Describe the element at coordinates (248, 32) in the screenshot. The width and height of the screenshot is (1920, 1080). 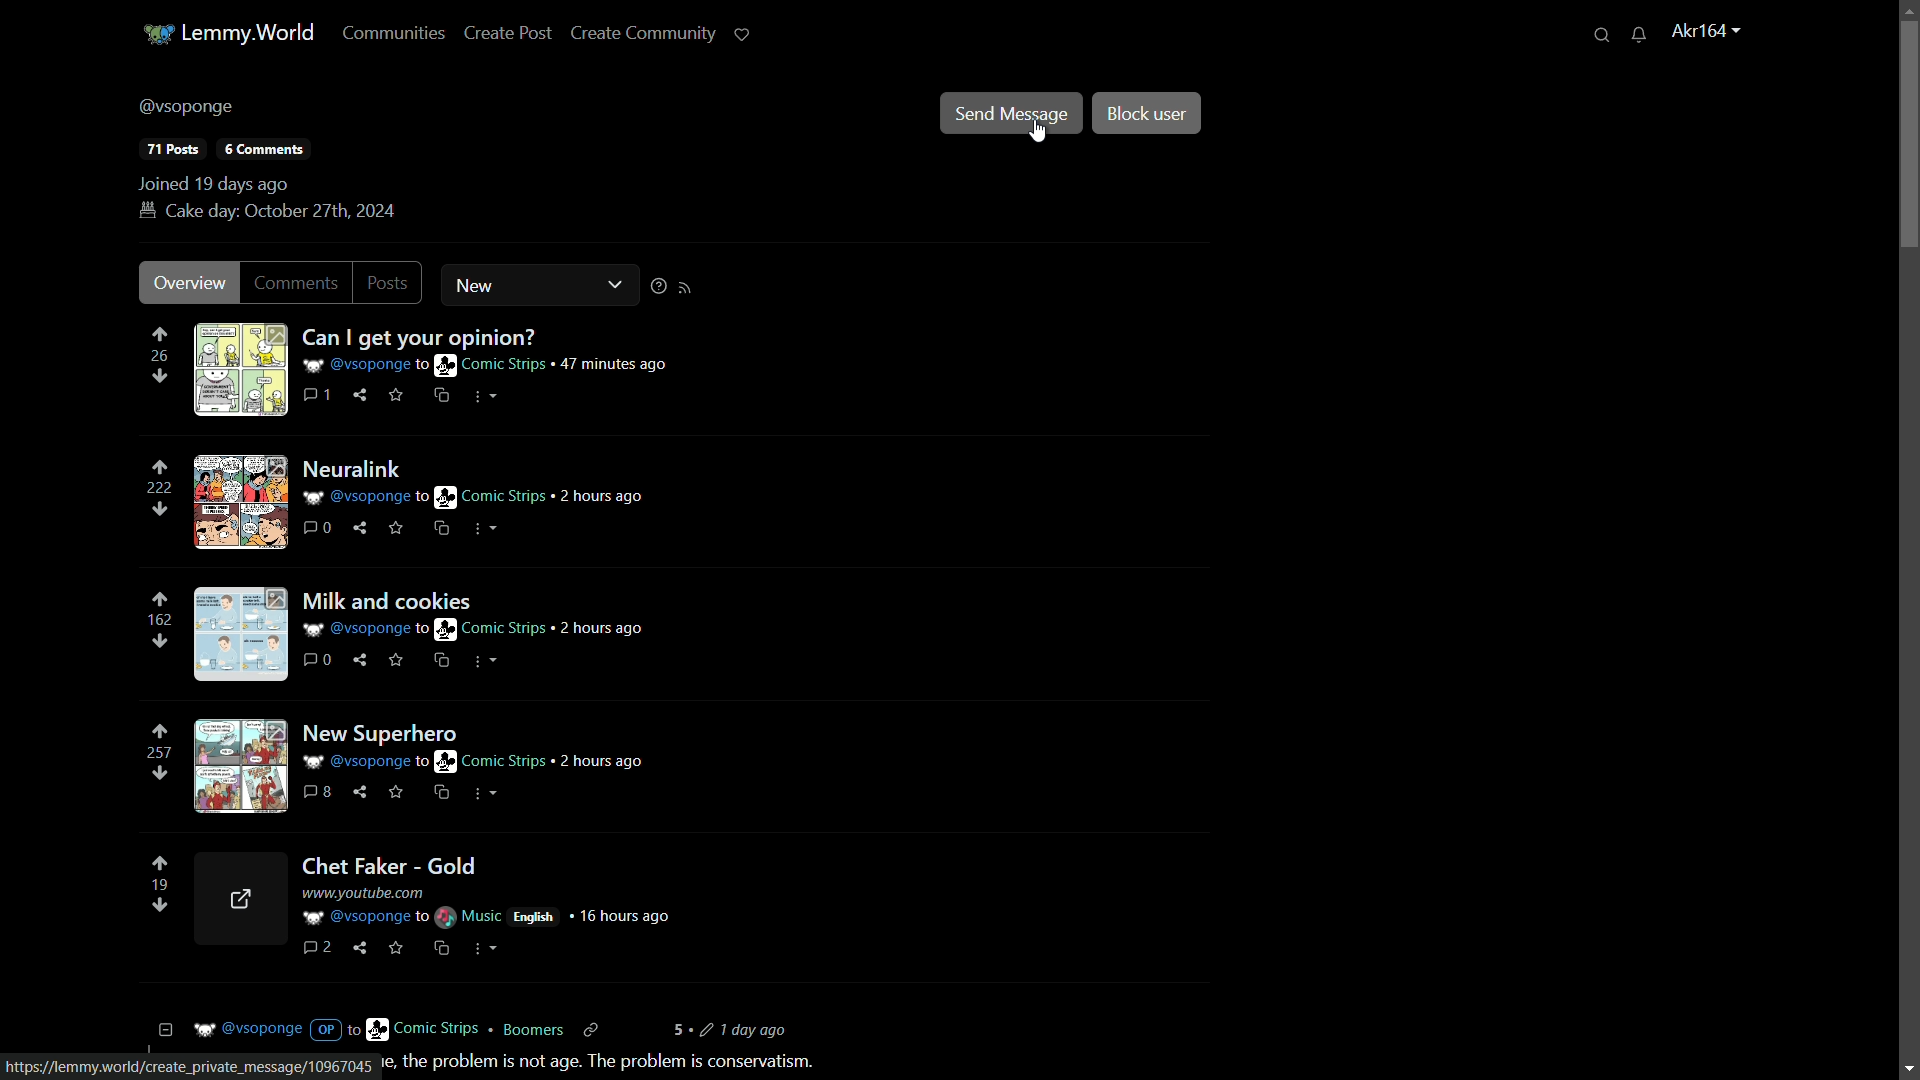
I see `lemmy.world` at that location.